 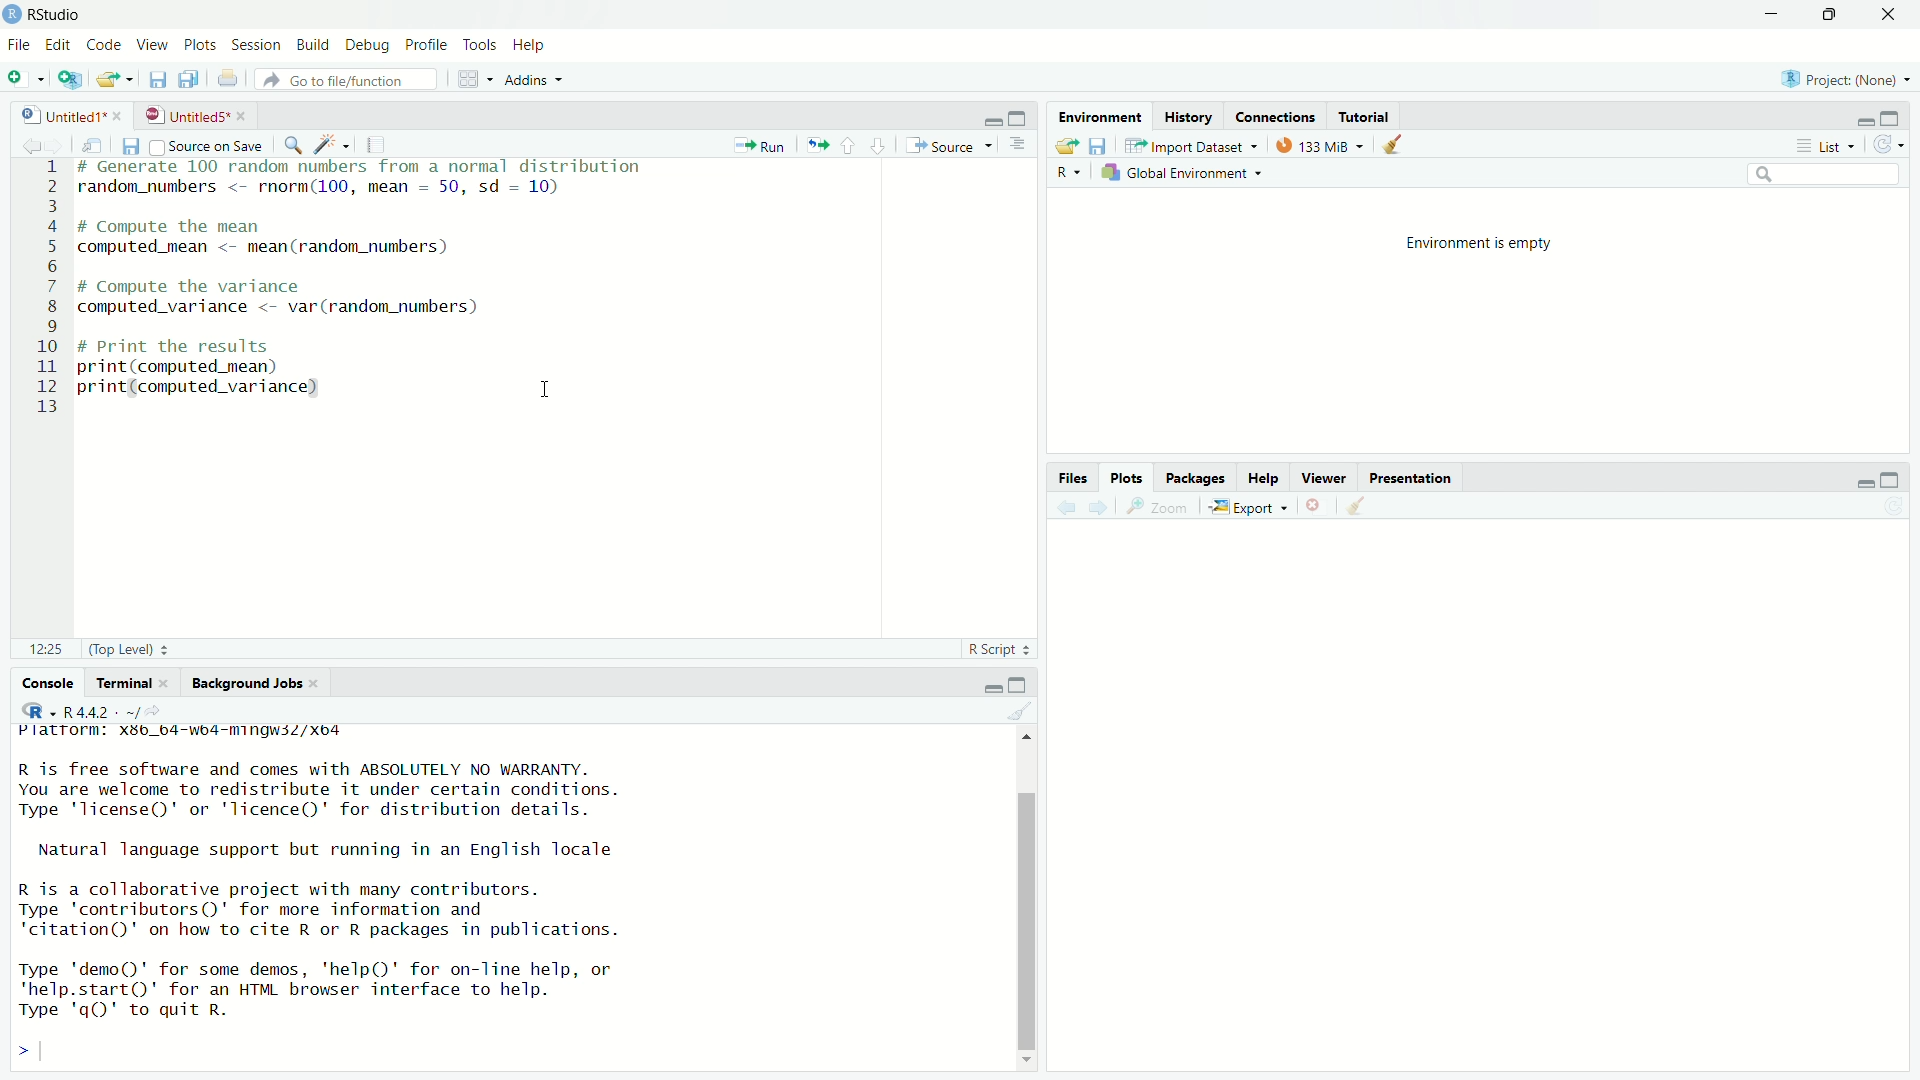 What do you see at coordinates (1197, 478) in the screenshot?
I see `packages` at bounding box center [1197, 478].